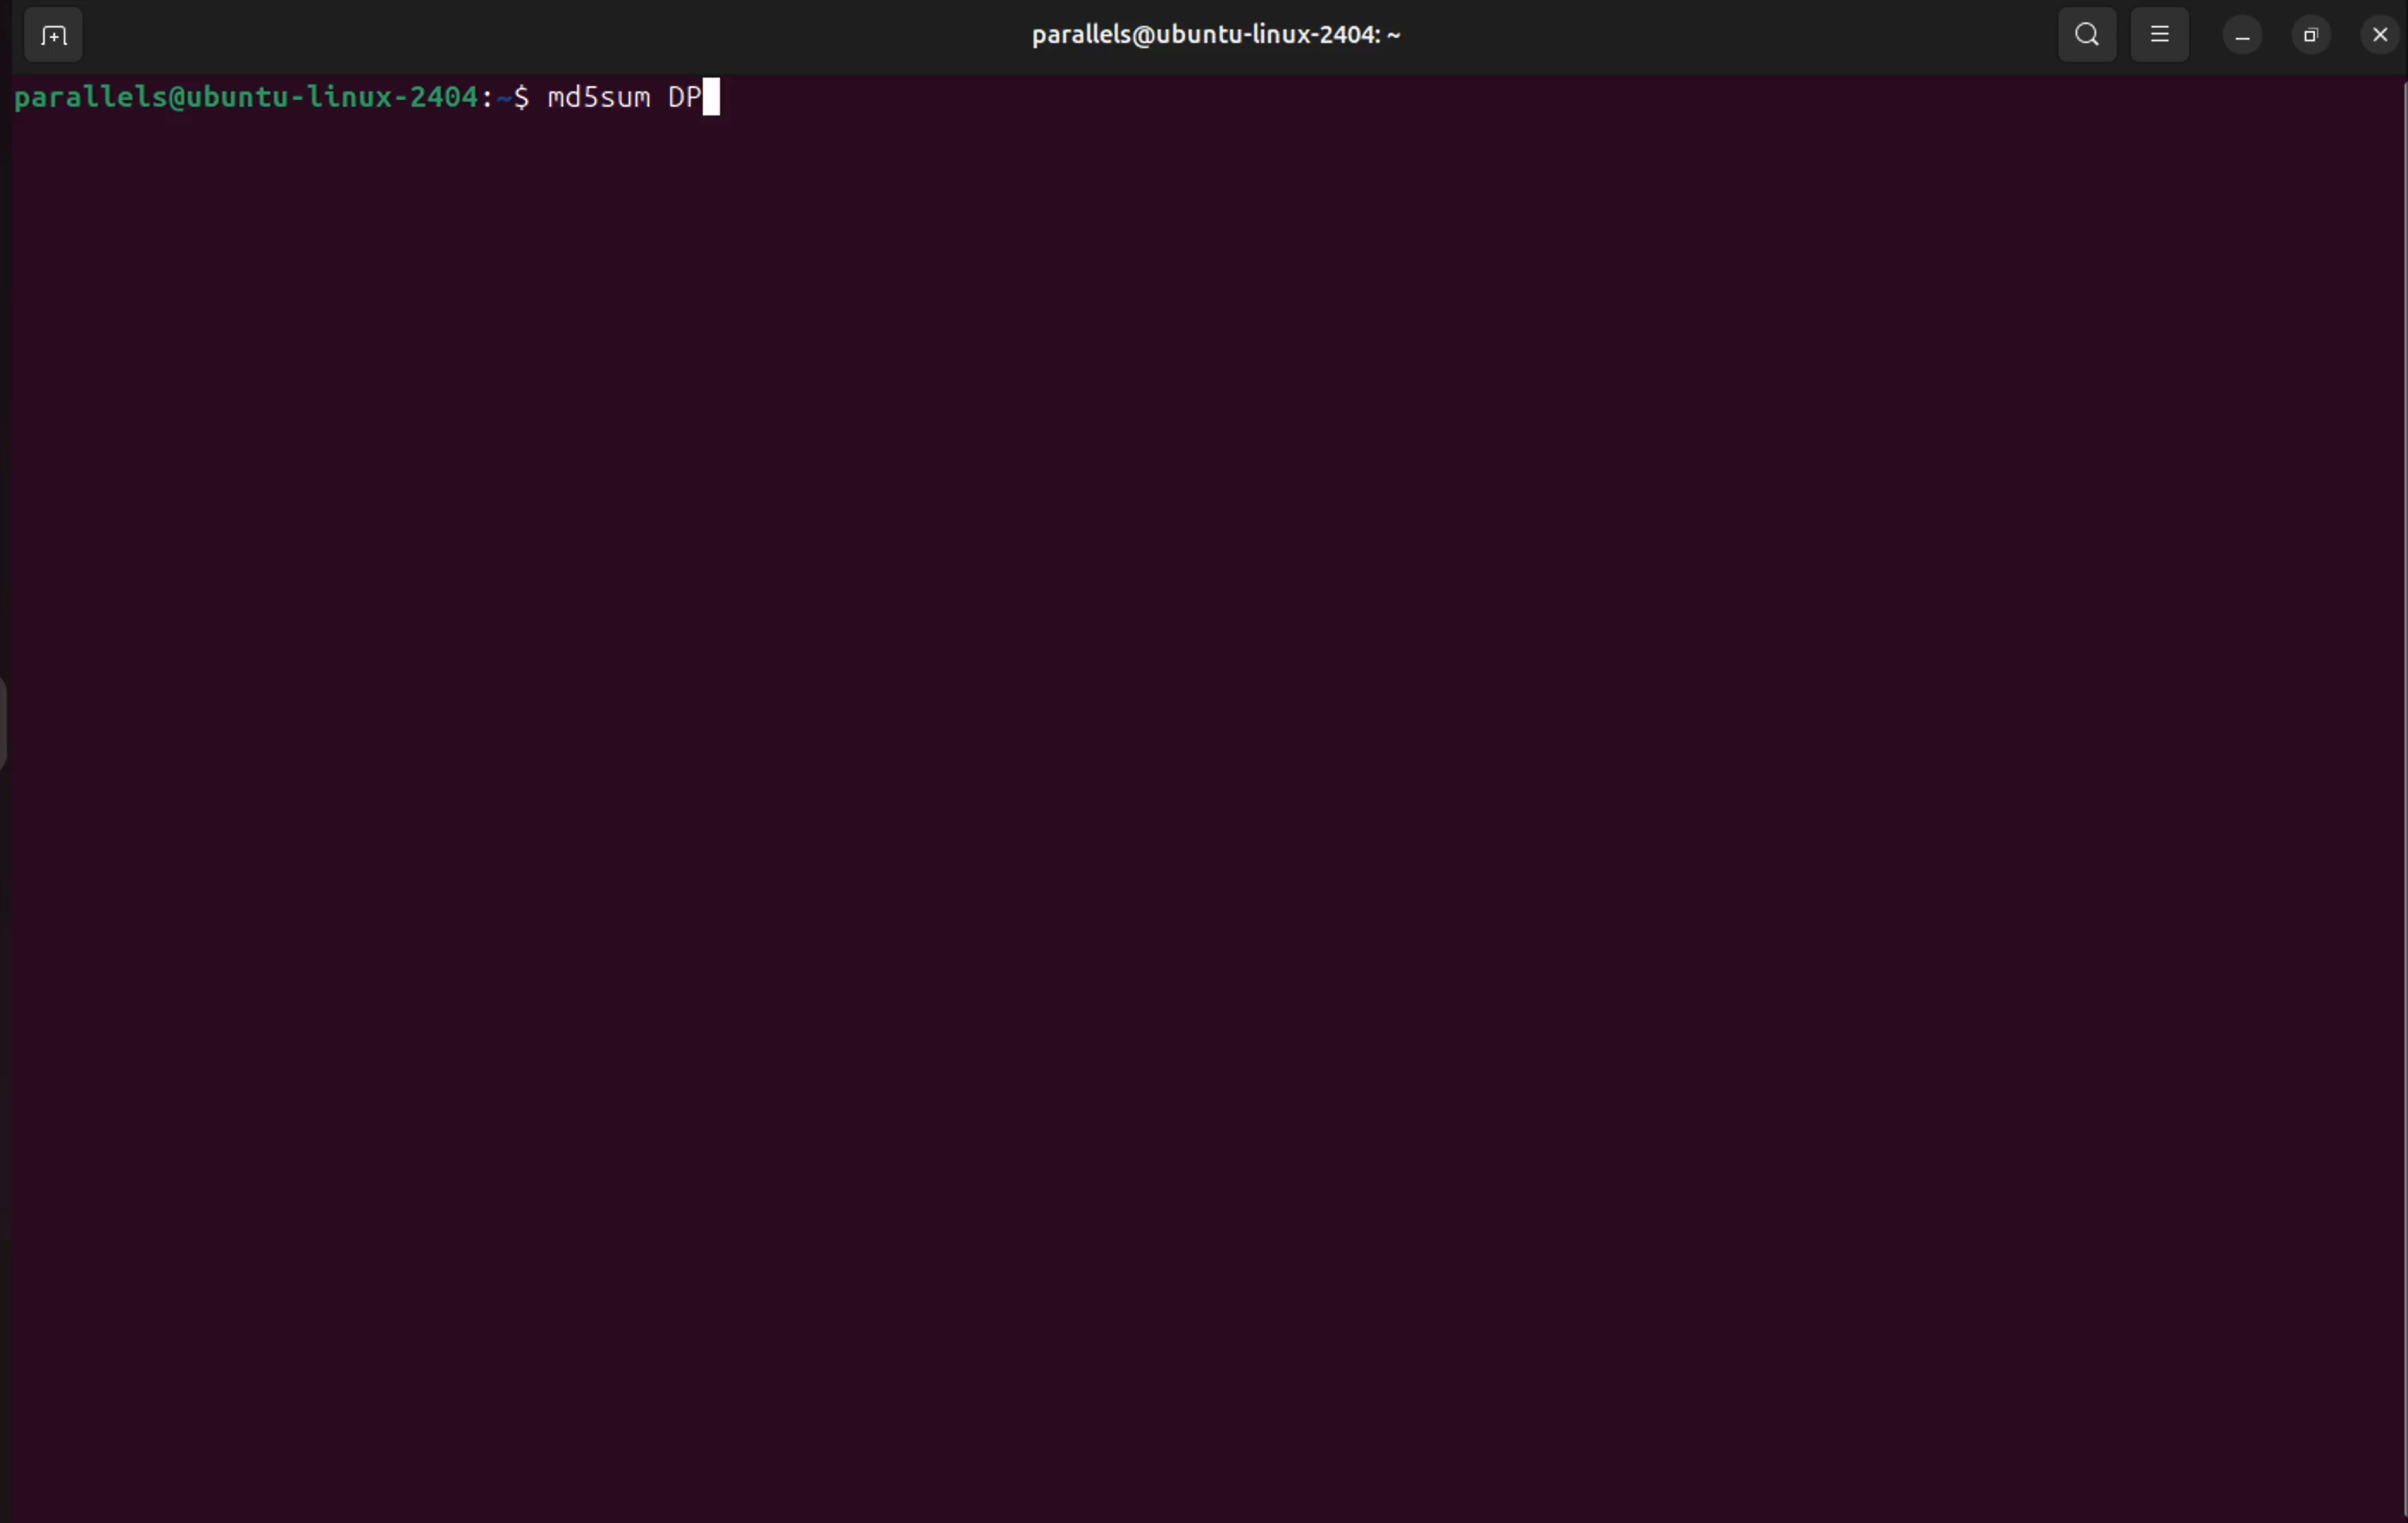 This screenshot has height=1523, width=2408. I want to click on search, so click(2086, 38).